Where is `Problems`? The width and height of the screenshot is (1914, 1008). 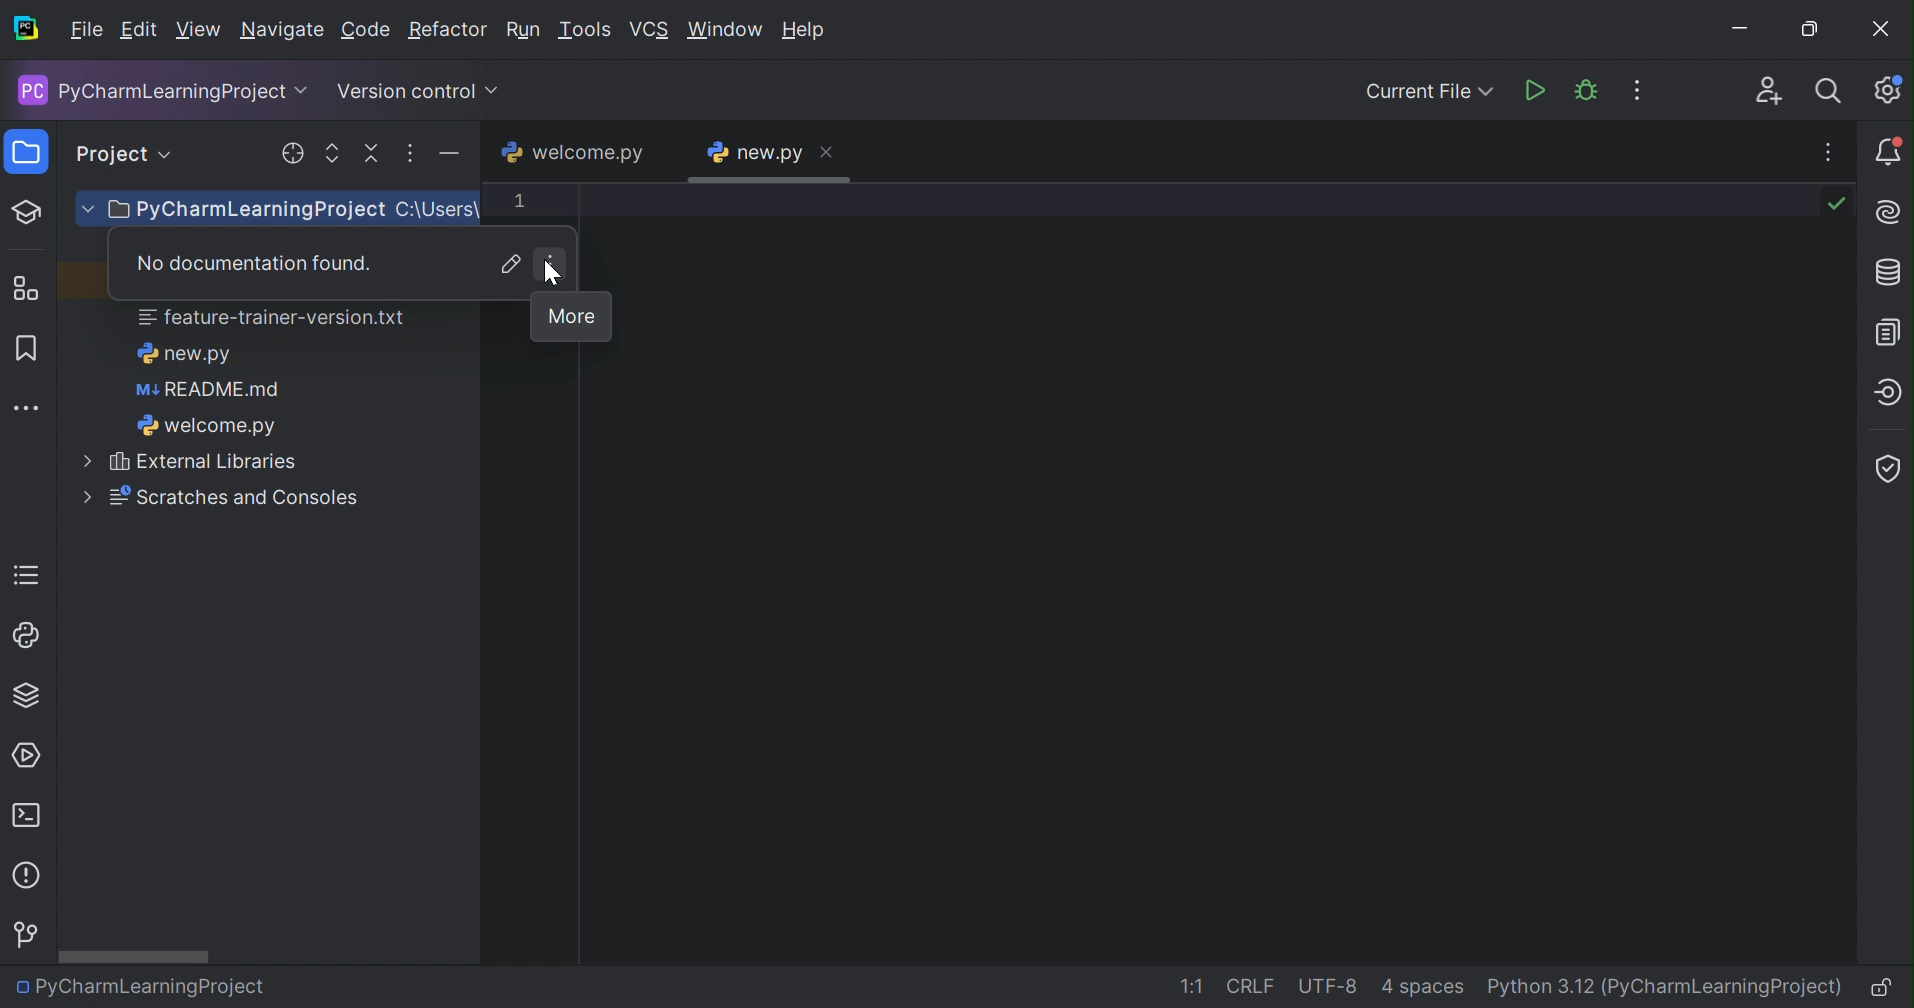
Problems is located at coordinates (29, 879).